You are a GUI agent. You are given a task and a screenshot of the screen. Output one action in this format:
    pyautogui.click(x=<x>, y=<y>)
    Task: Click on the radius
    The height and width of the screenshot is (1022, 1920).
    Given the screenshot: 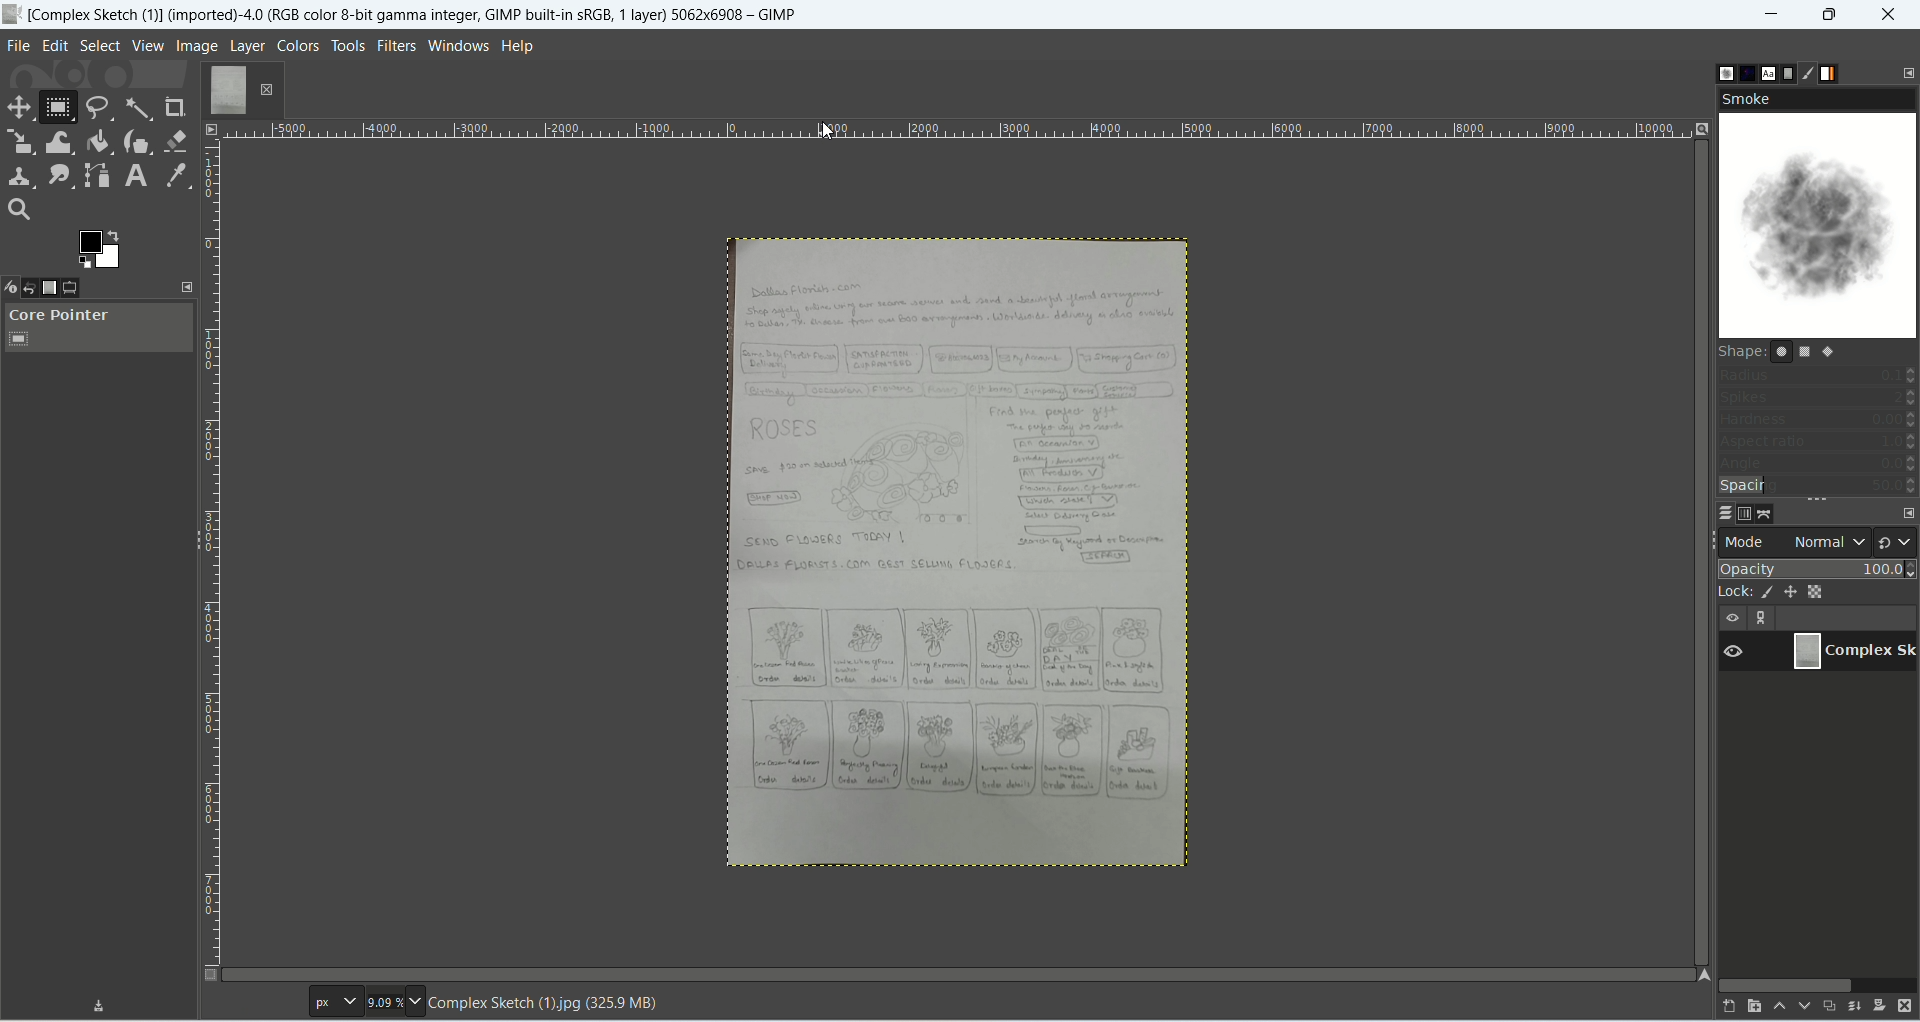 What is the action you would take?
    pyautogui.click(x=1818, y=374)
    